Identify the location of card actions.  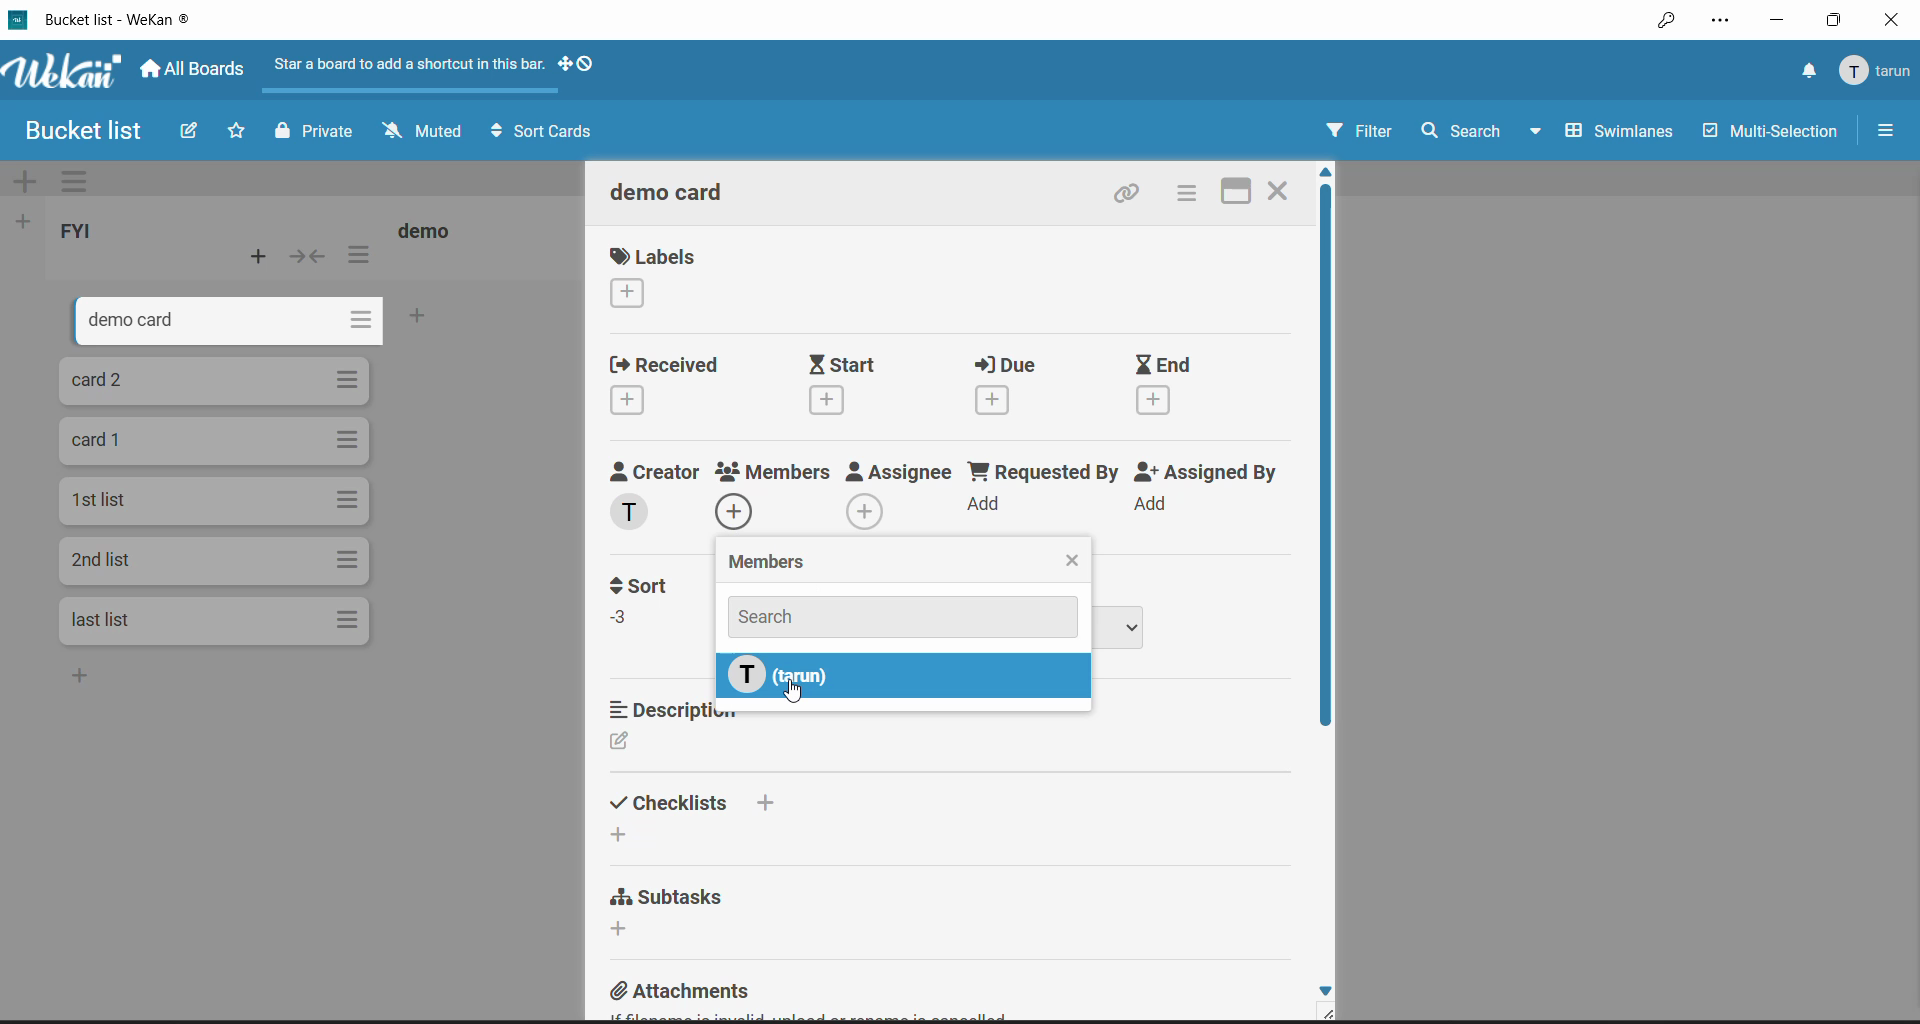
(348, 440).